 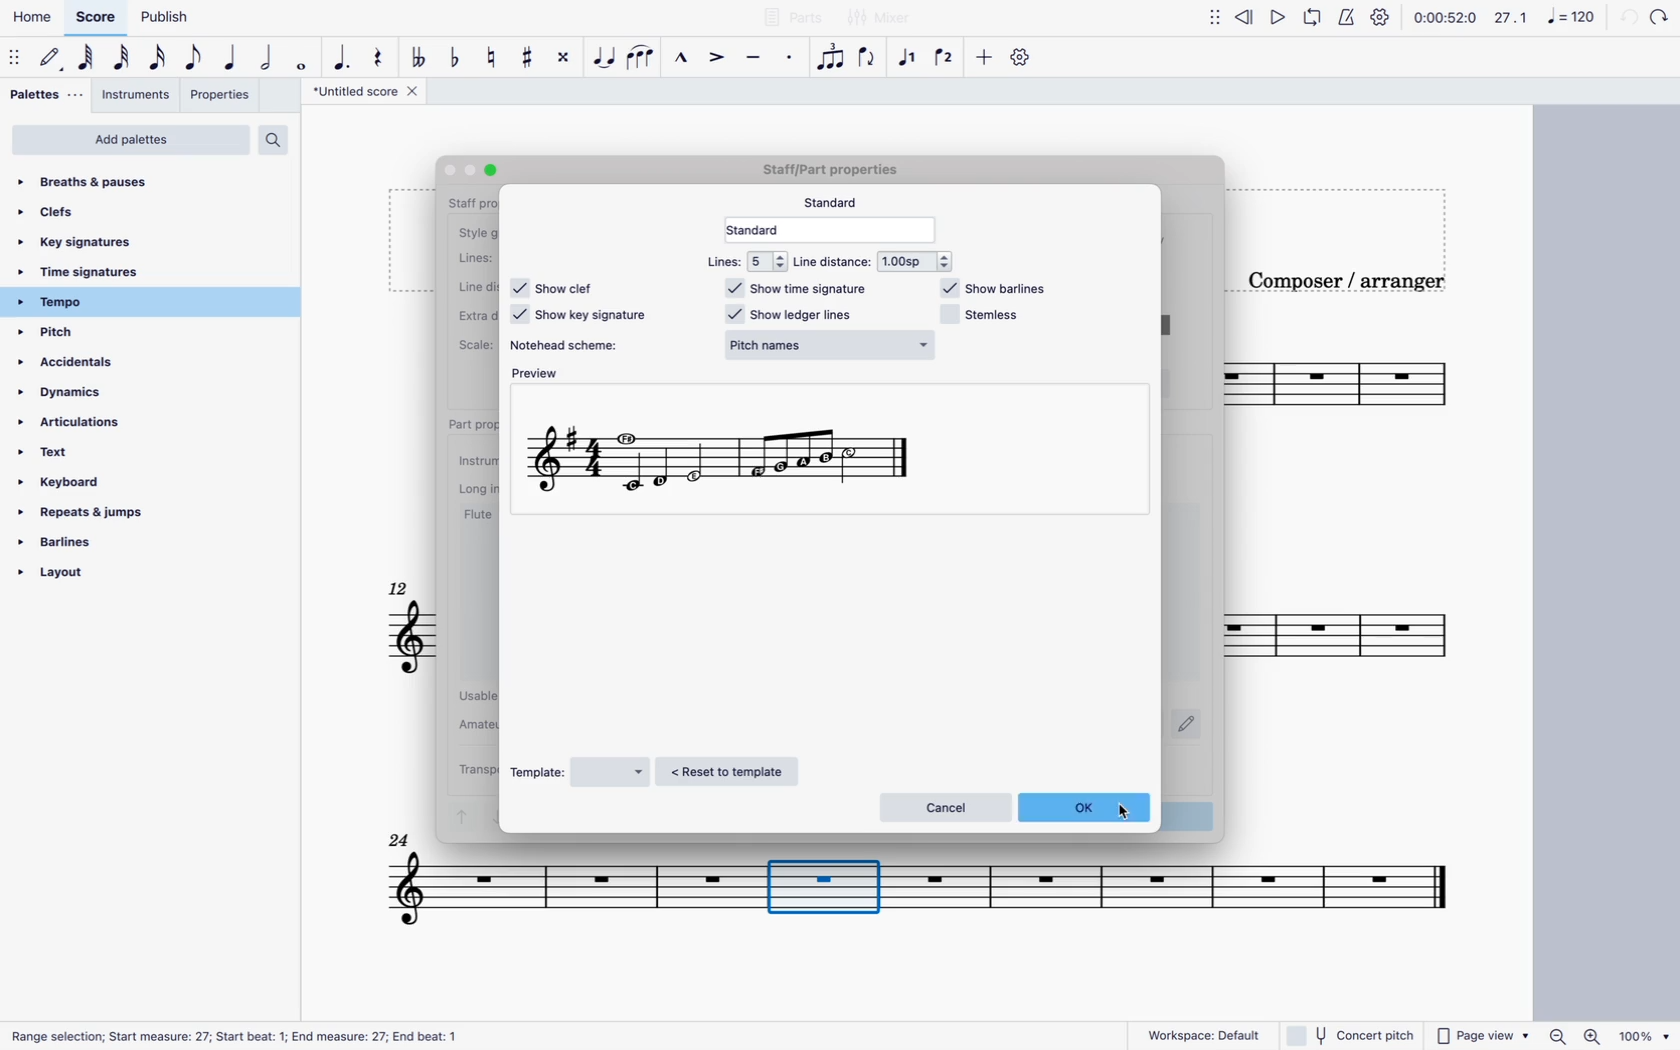 What do you see at coordinates (125, 542) in the screenshot?
I see `barlines` at bounding box center [125, 542].